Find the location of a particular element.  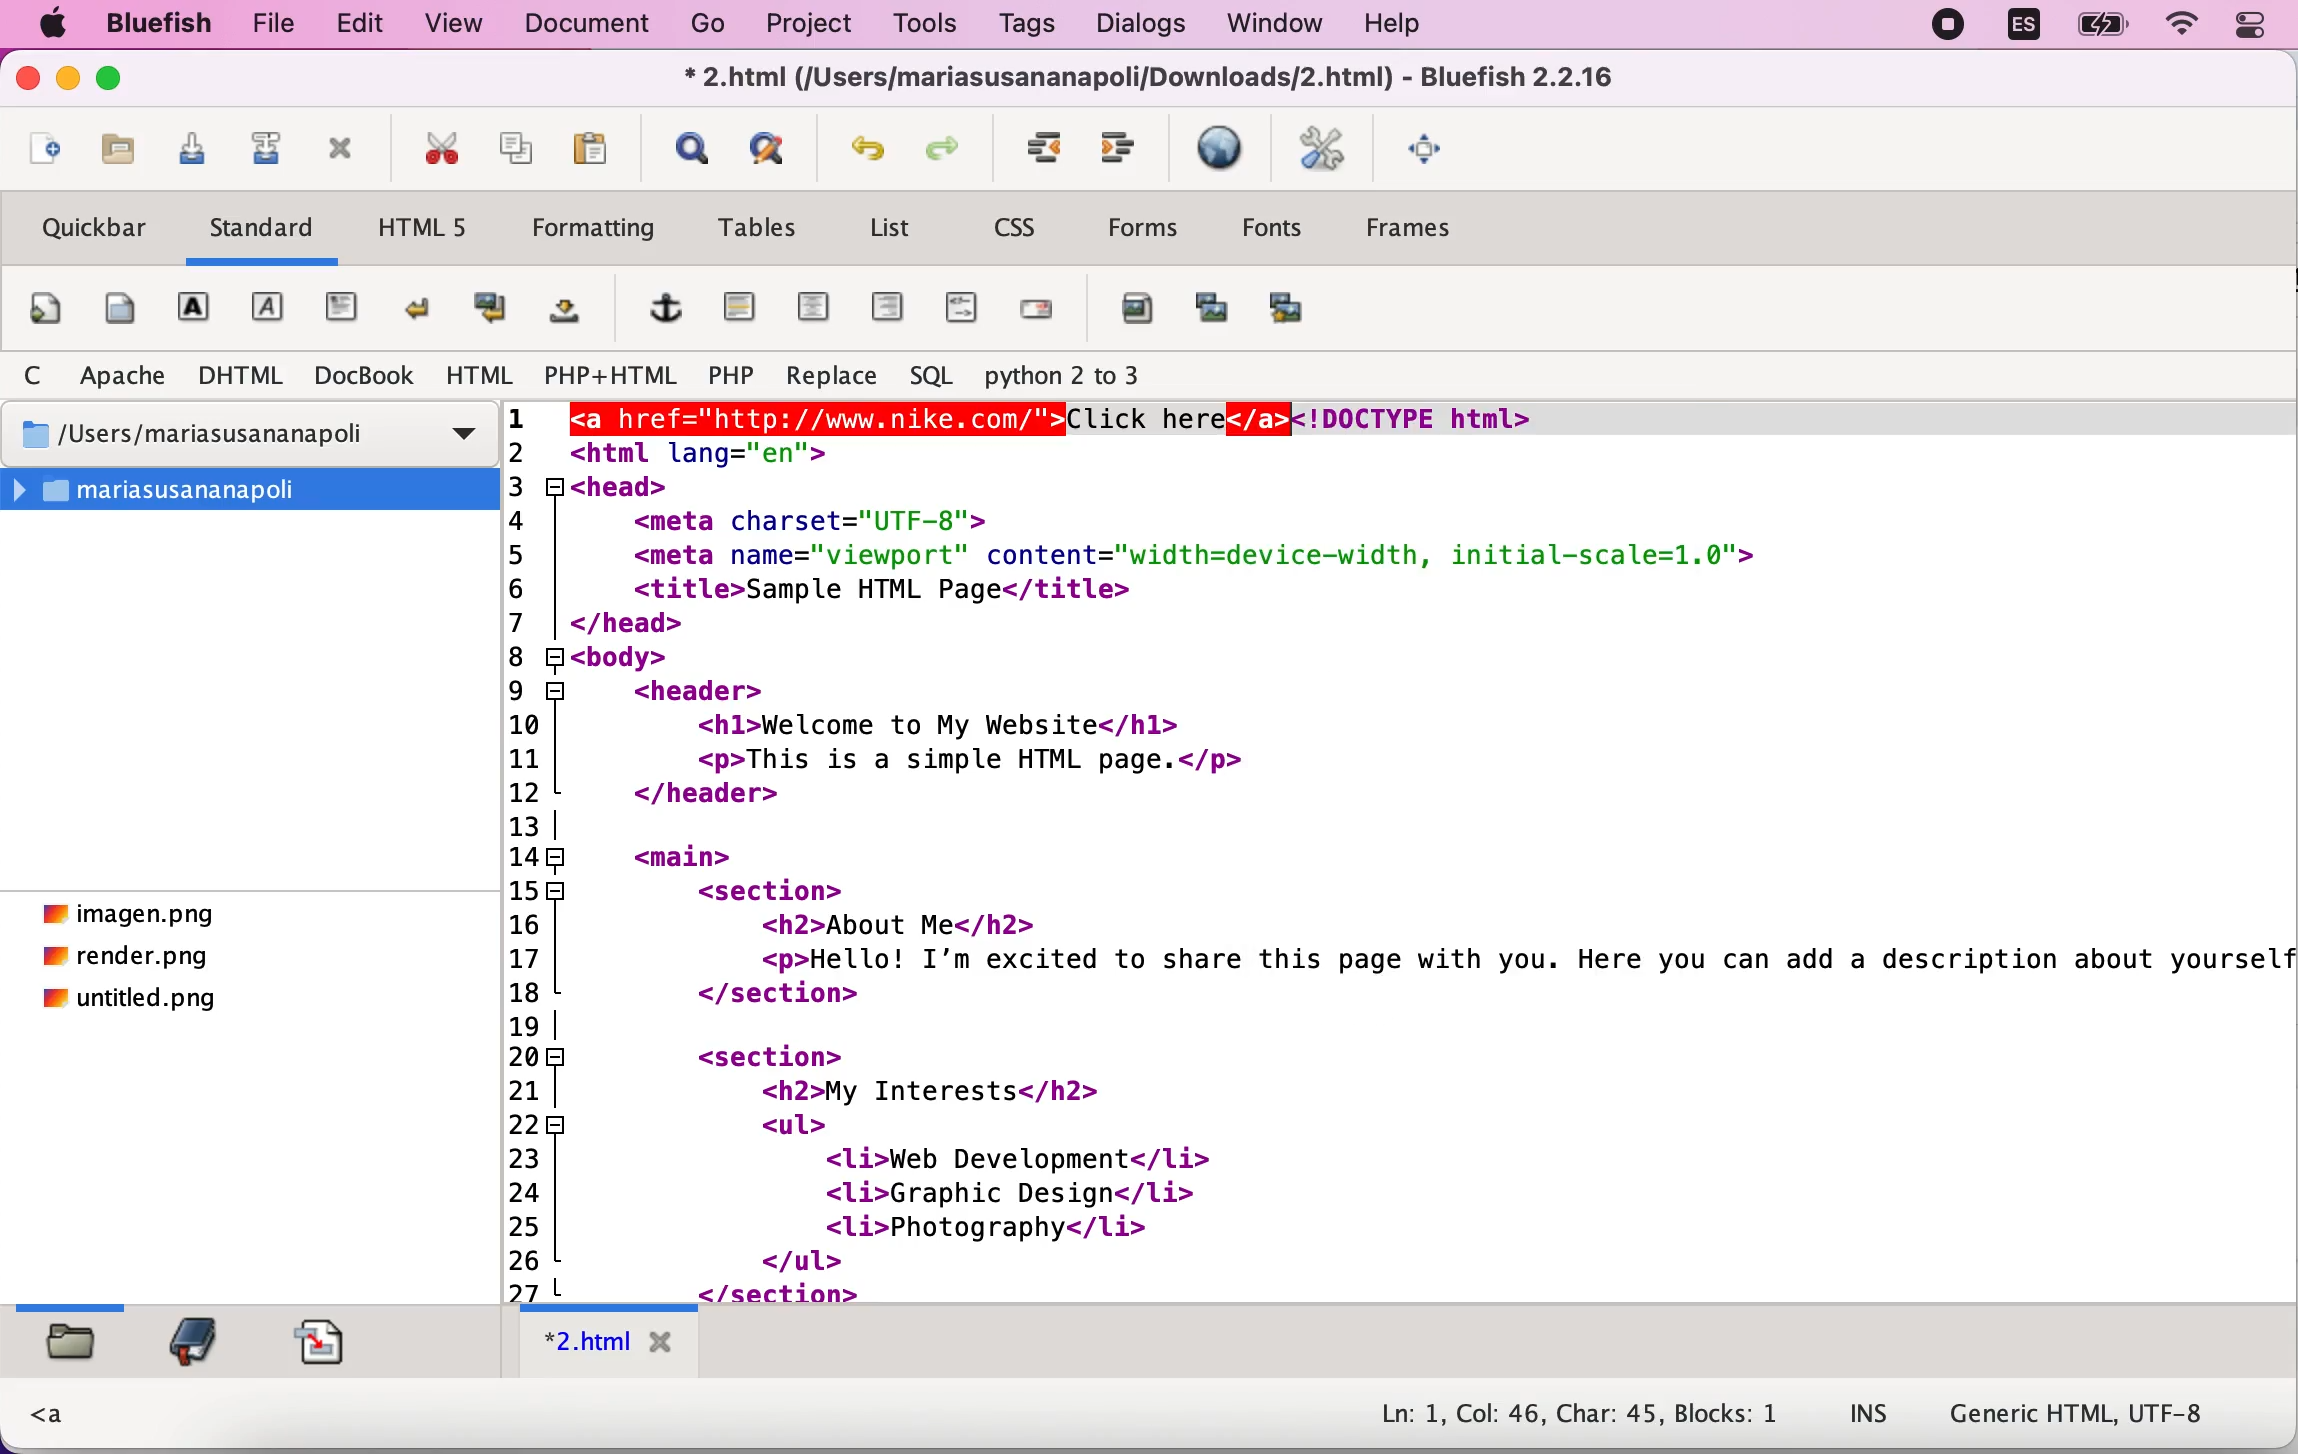

file is located at coordinates (271, 23).